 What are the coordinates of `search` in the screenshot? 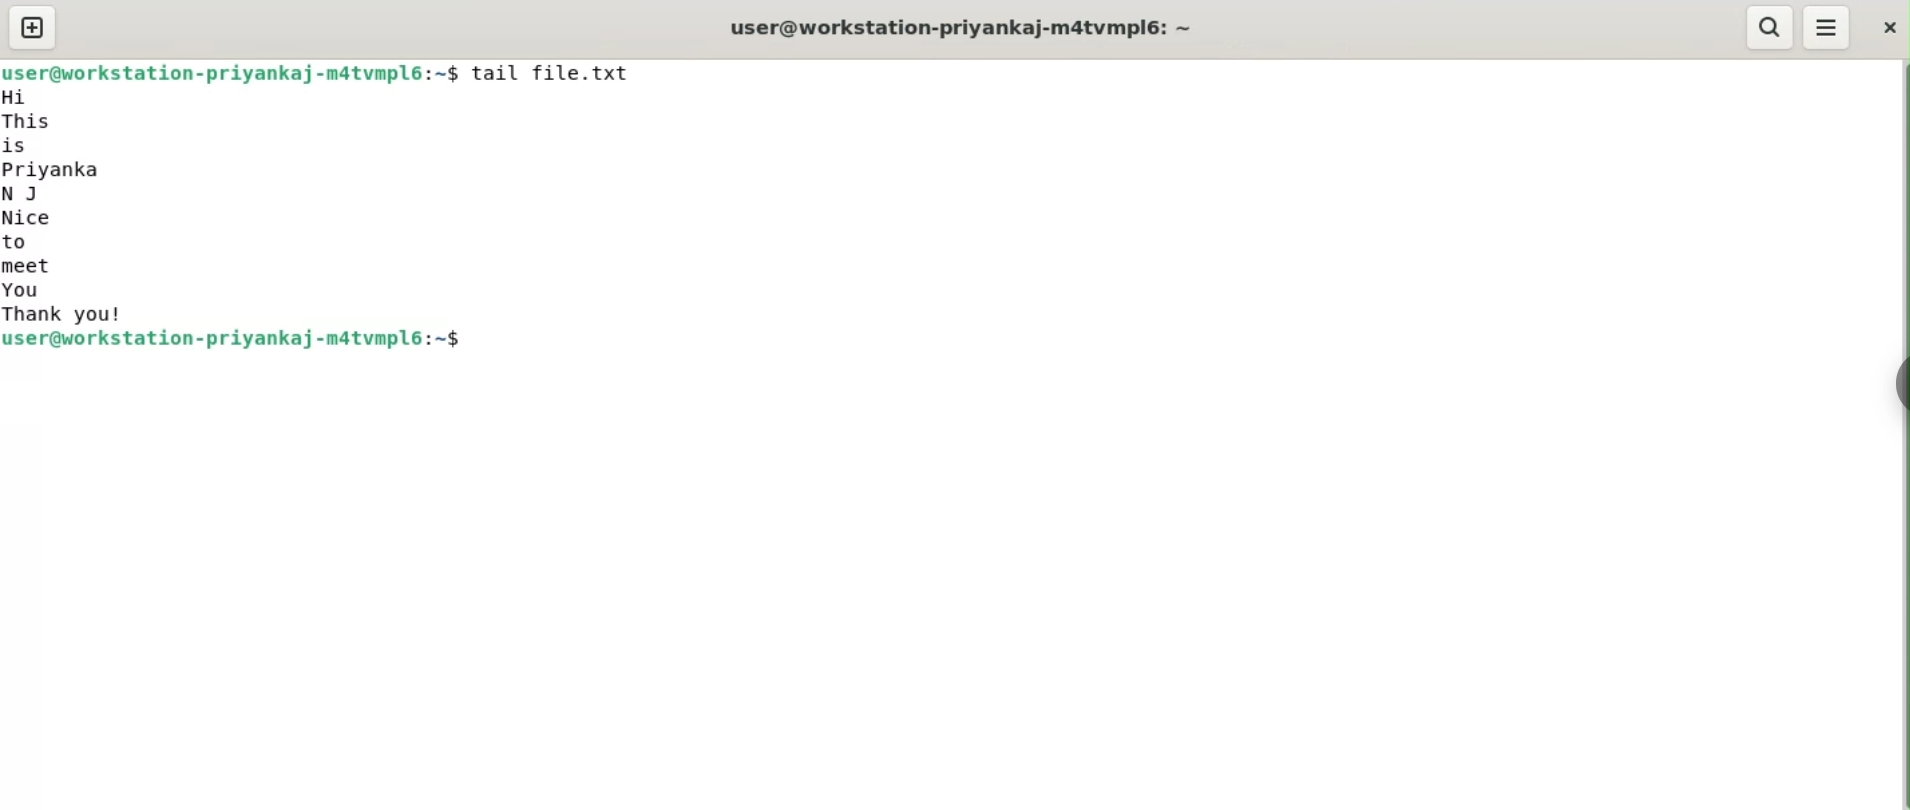 It's located at (1770, 27).